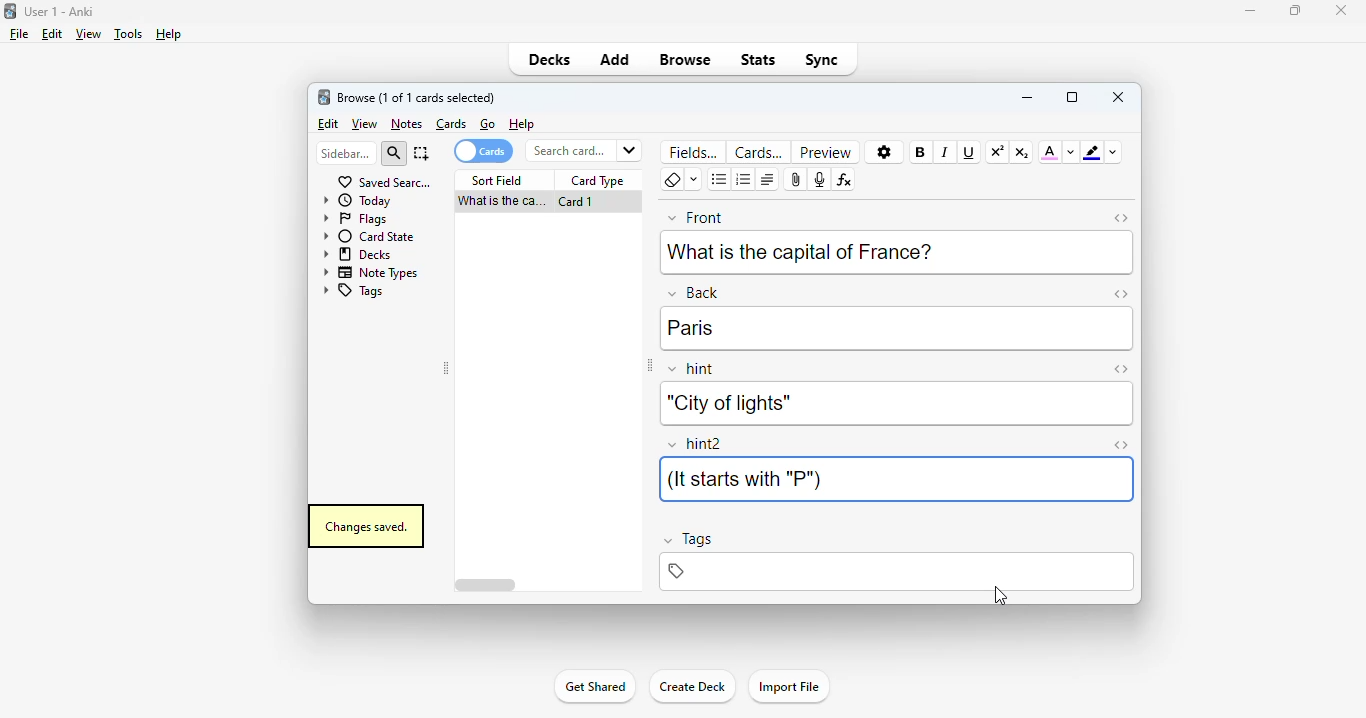 The width and height of the screenshot is (1366, 718). I want to click on toggle HTML editor, so click(1121, 293).